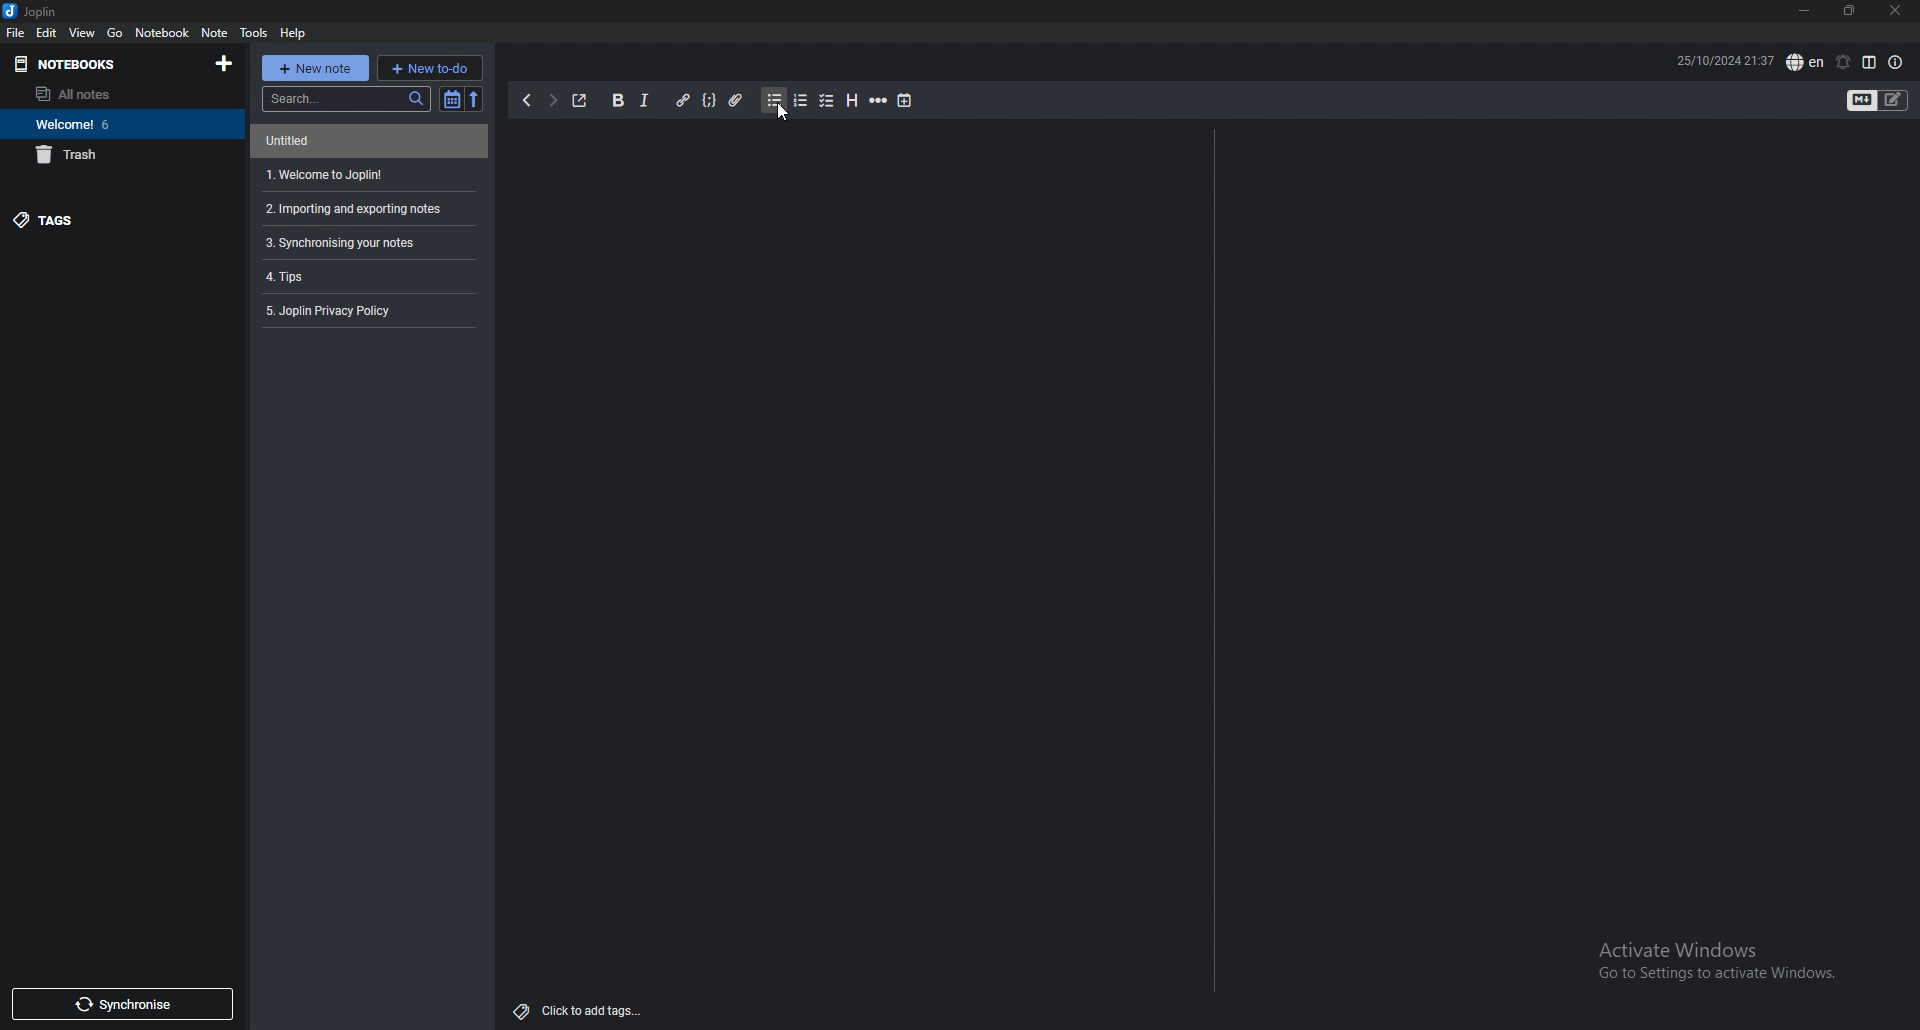 This screenshot has width=1920, height=1030. What do you see at coordinates (1848, 15) in the screenshot?
I see `maximize` at bounding box center [1848, 15].